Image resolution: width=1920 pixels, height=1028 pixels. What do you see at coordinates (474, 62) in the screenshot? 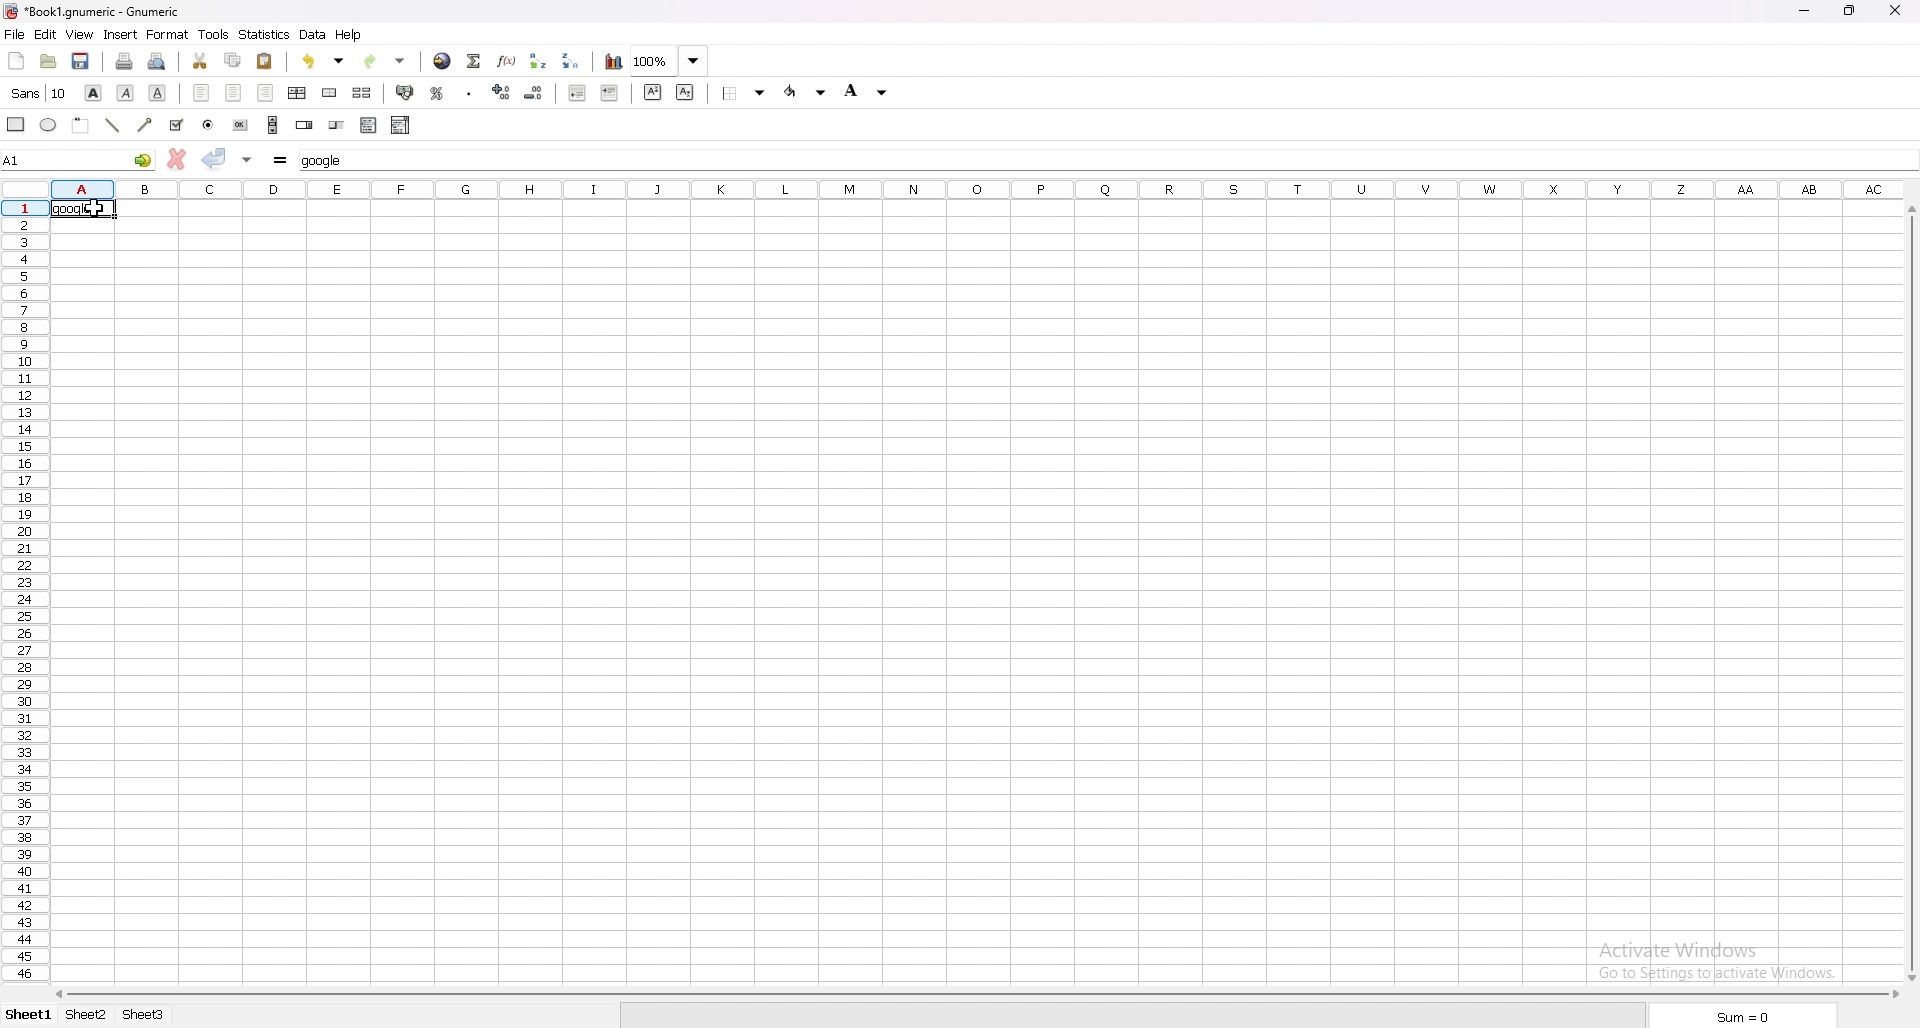
I see `summation` at bounding box center [474, 62].